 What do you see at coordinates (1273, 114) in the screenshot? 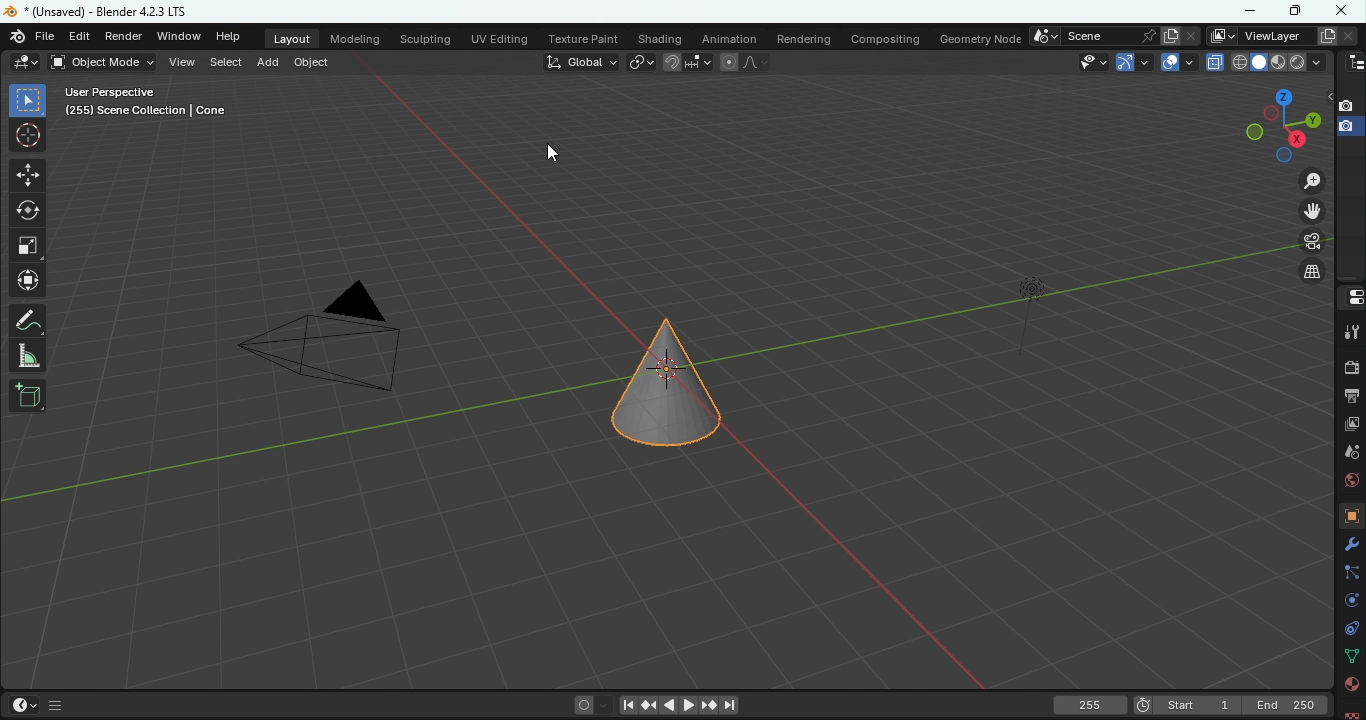
I see `Rotate the scene` at bounding box center [1273, 114].